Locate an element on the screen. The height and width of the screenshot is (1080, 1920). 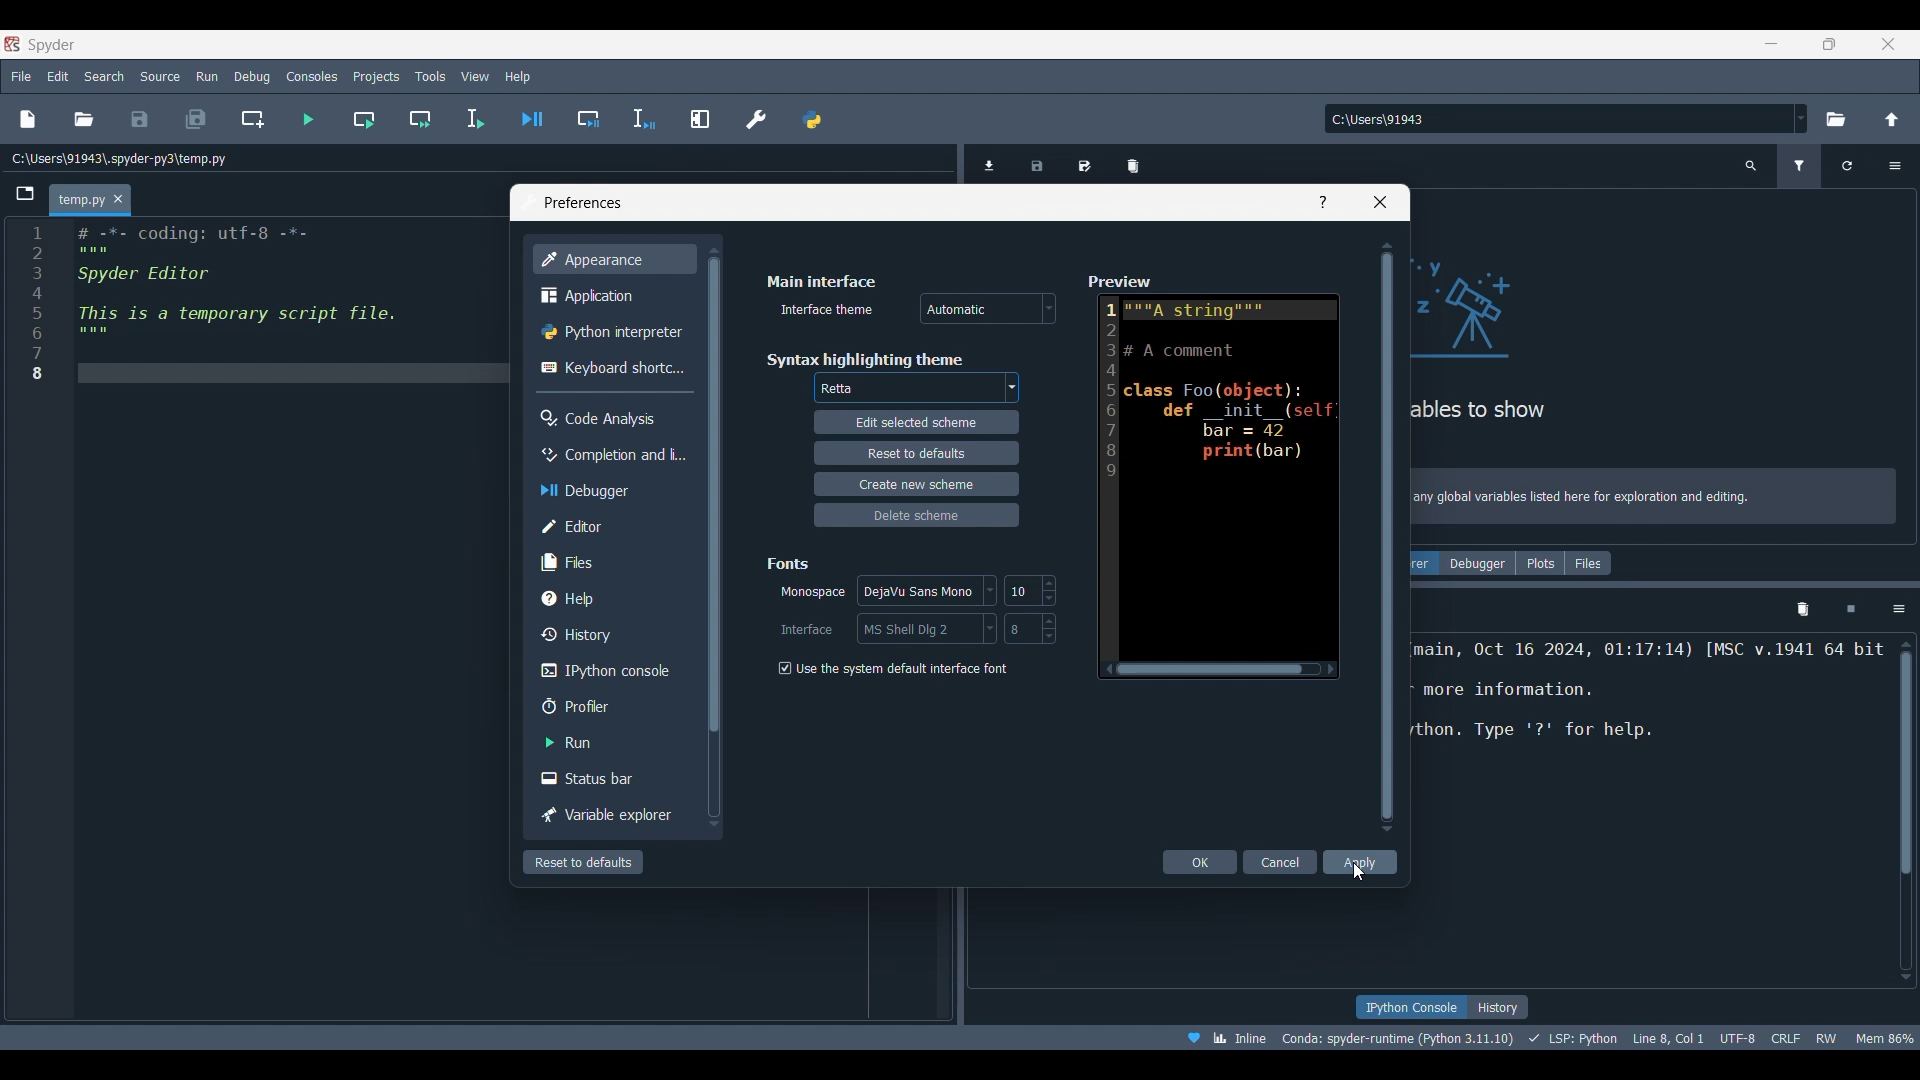
Remove all variables is located at coordinates (1133, 162).